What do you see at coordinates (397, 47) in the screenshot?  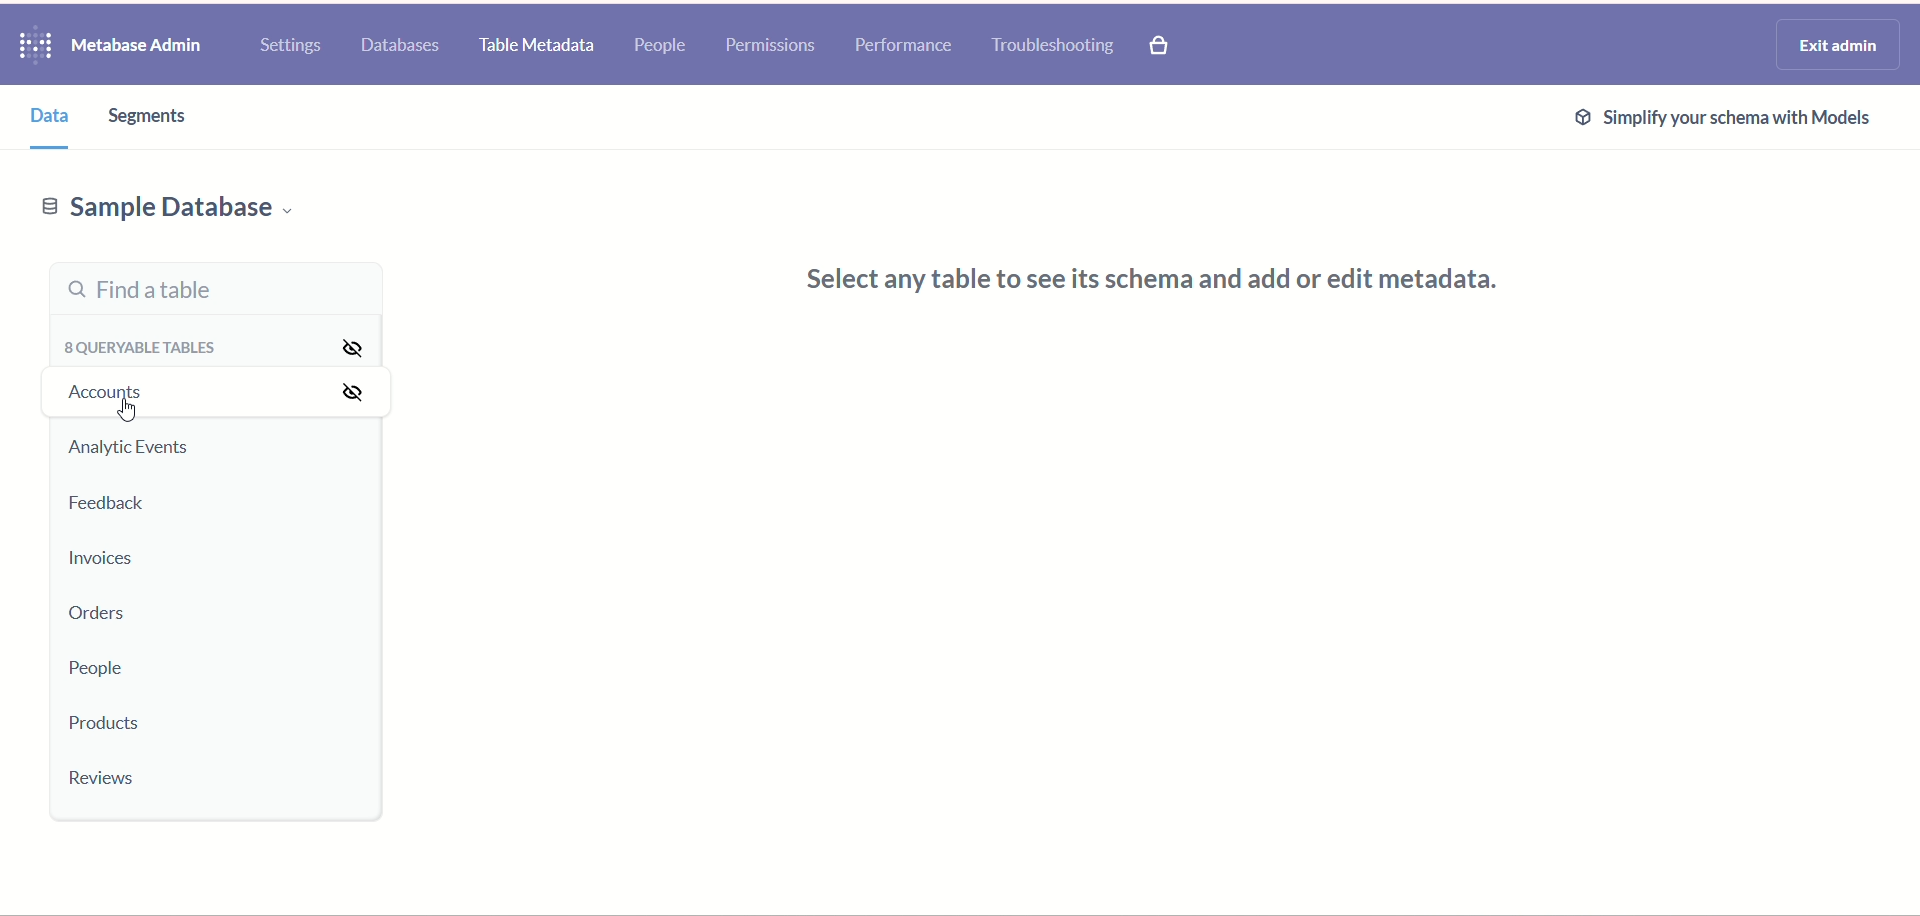 I see `databases` at bounding box center [397, 47].